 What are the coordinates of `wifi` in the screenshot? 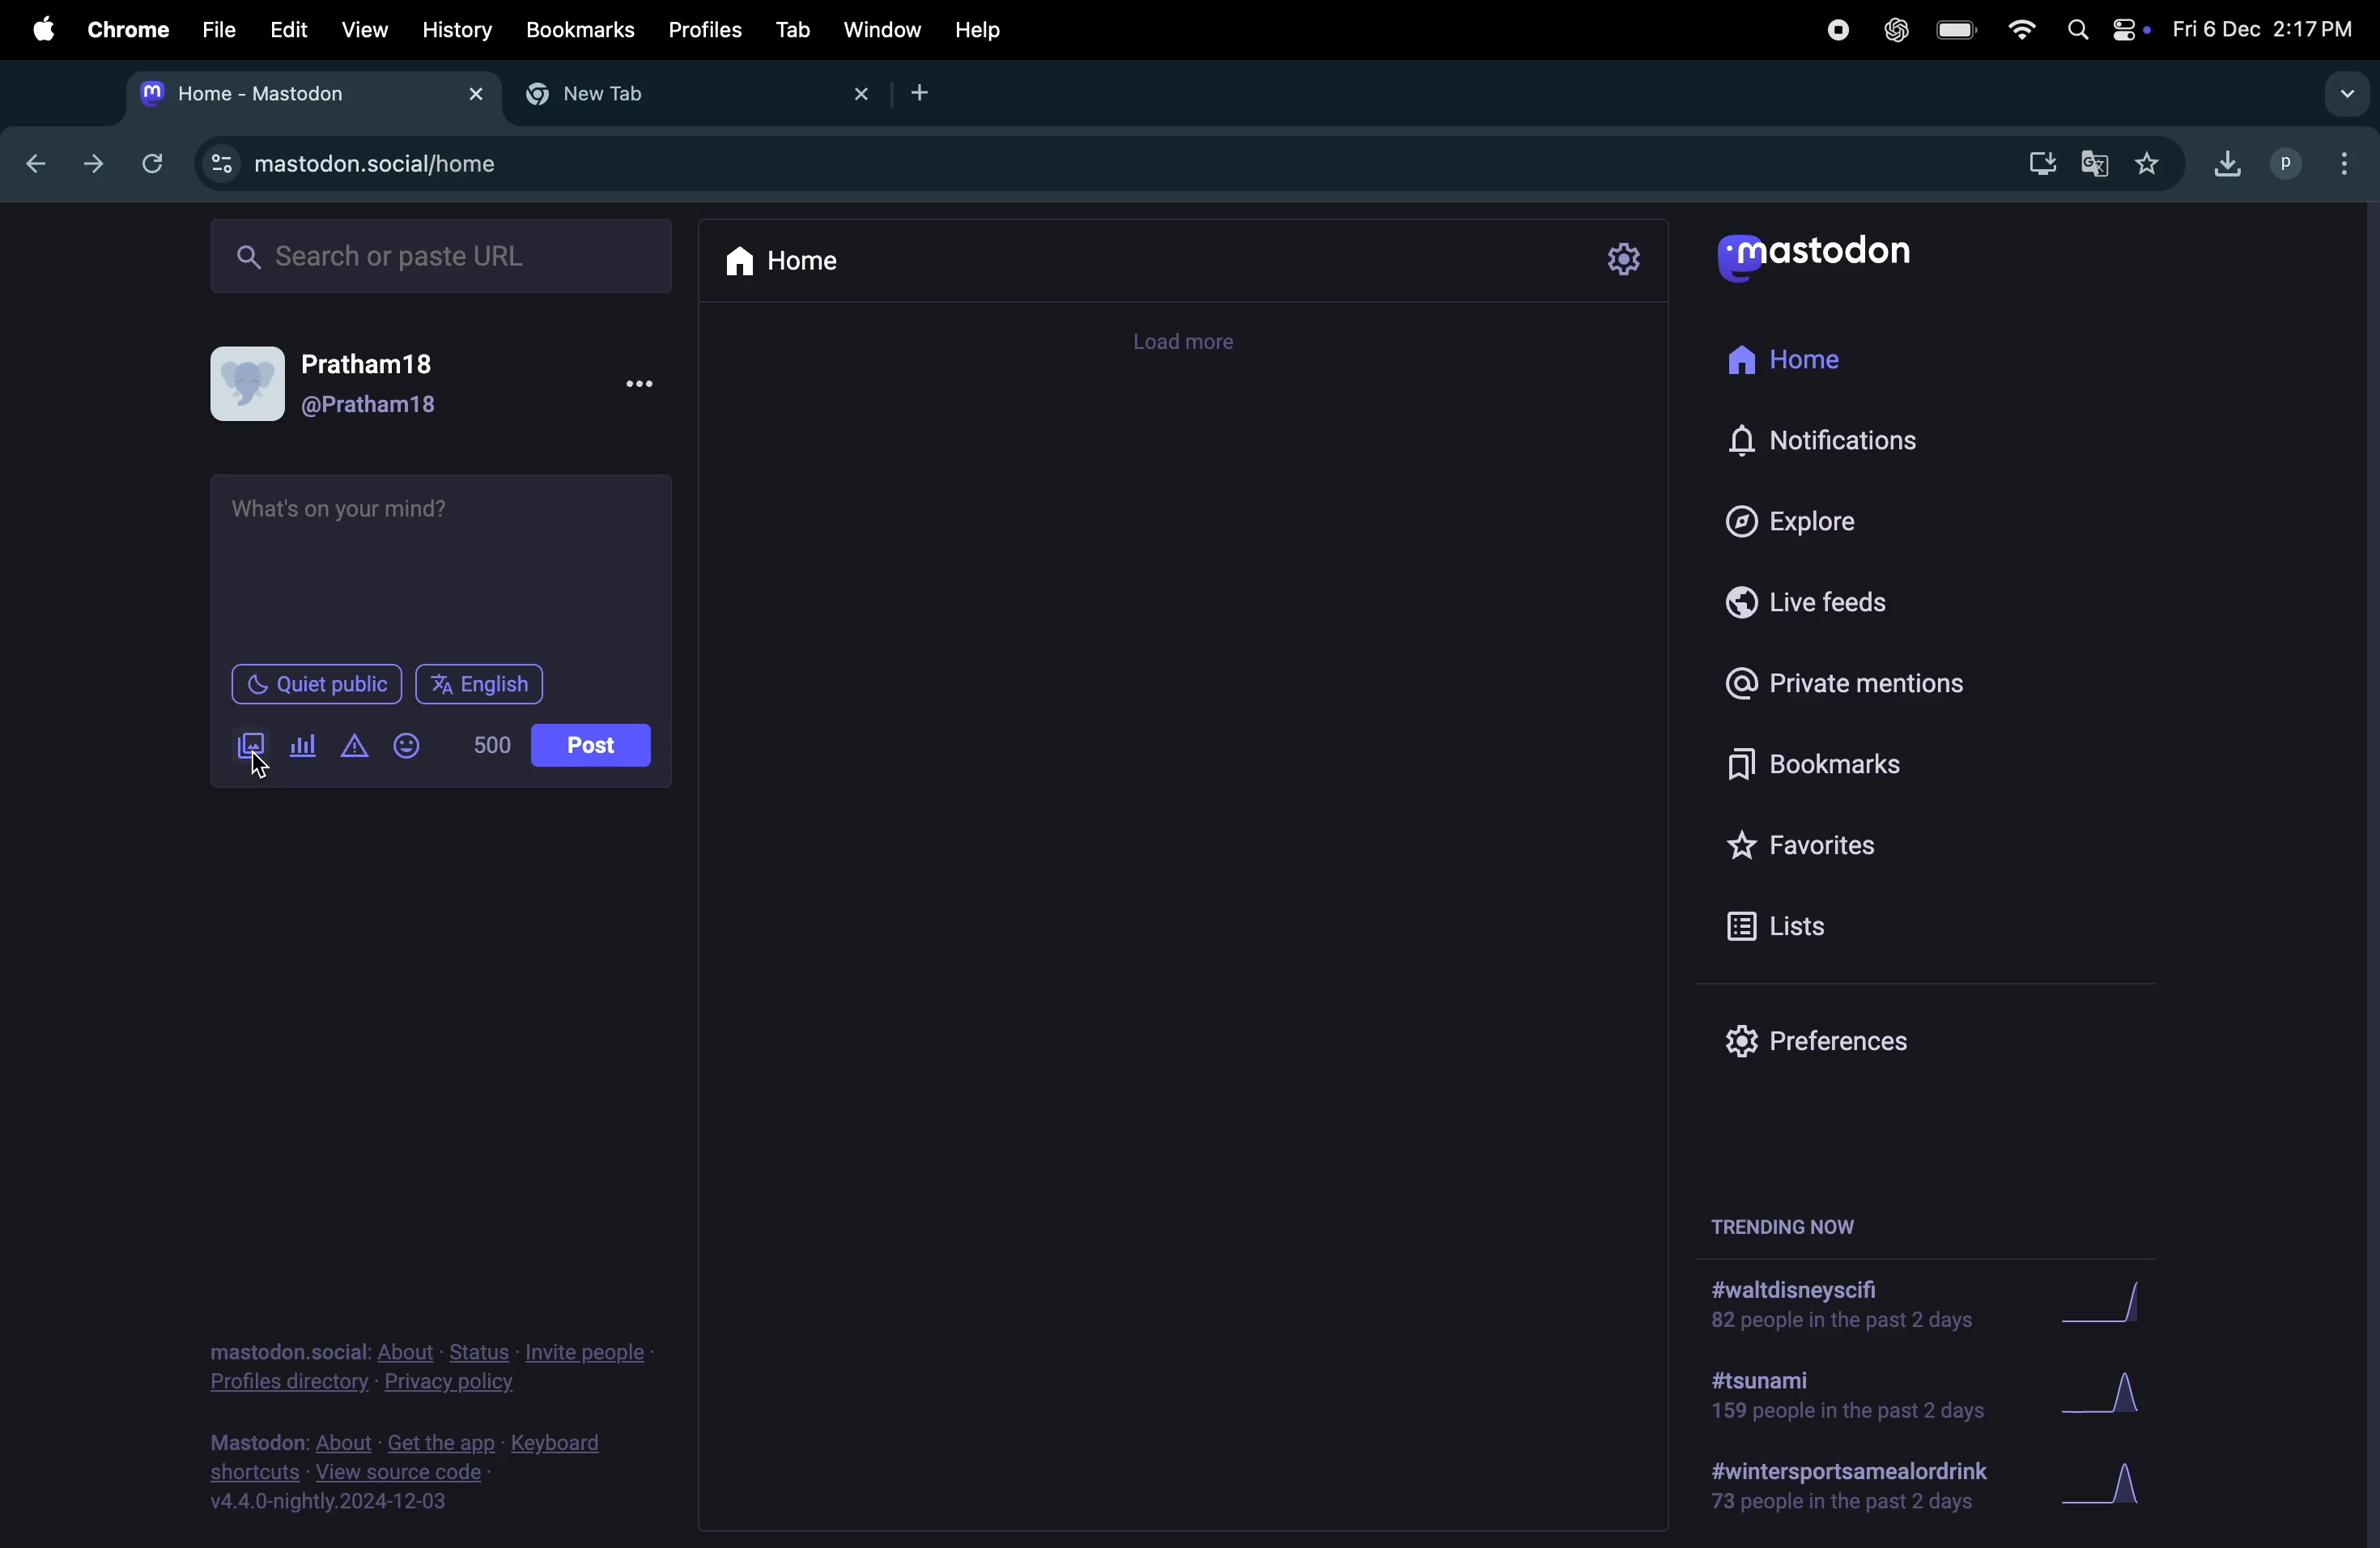 It's located at (2019, 28).